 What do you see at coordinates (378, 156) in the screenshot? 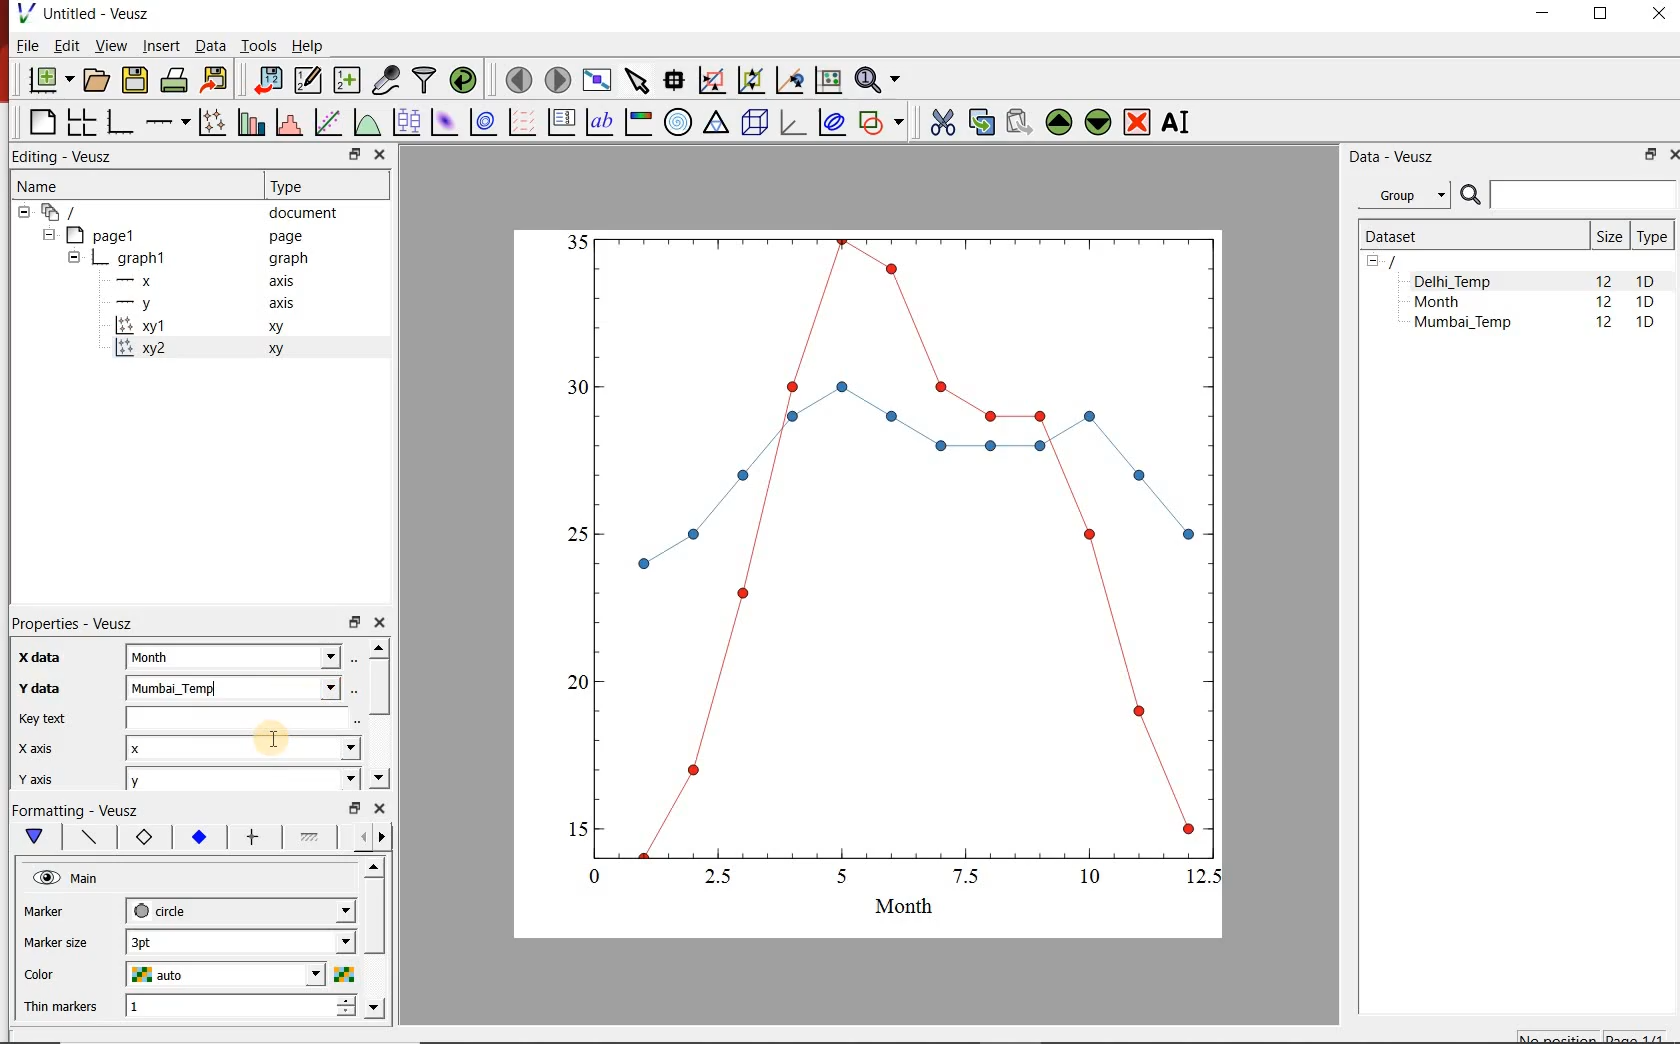
I see `close` at bounding box center [378, 156].